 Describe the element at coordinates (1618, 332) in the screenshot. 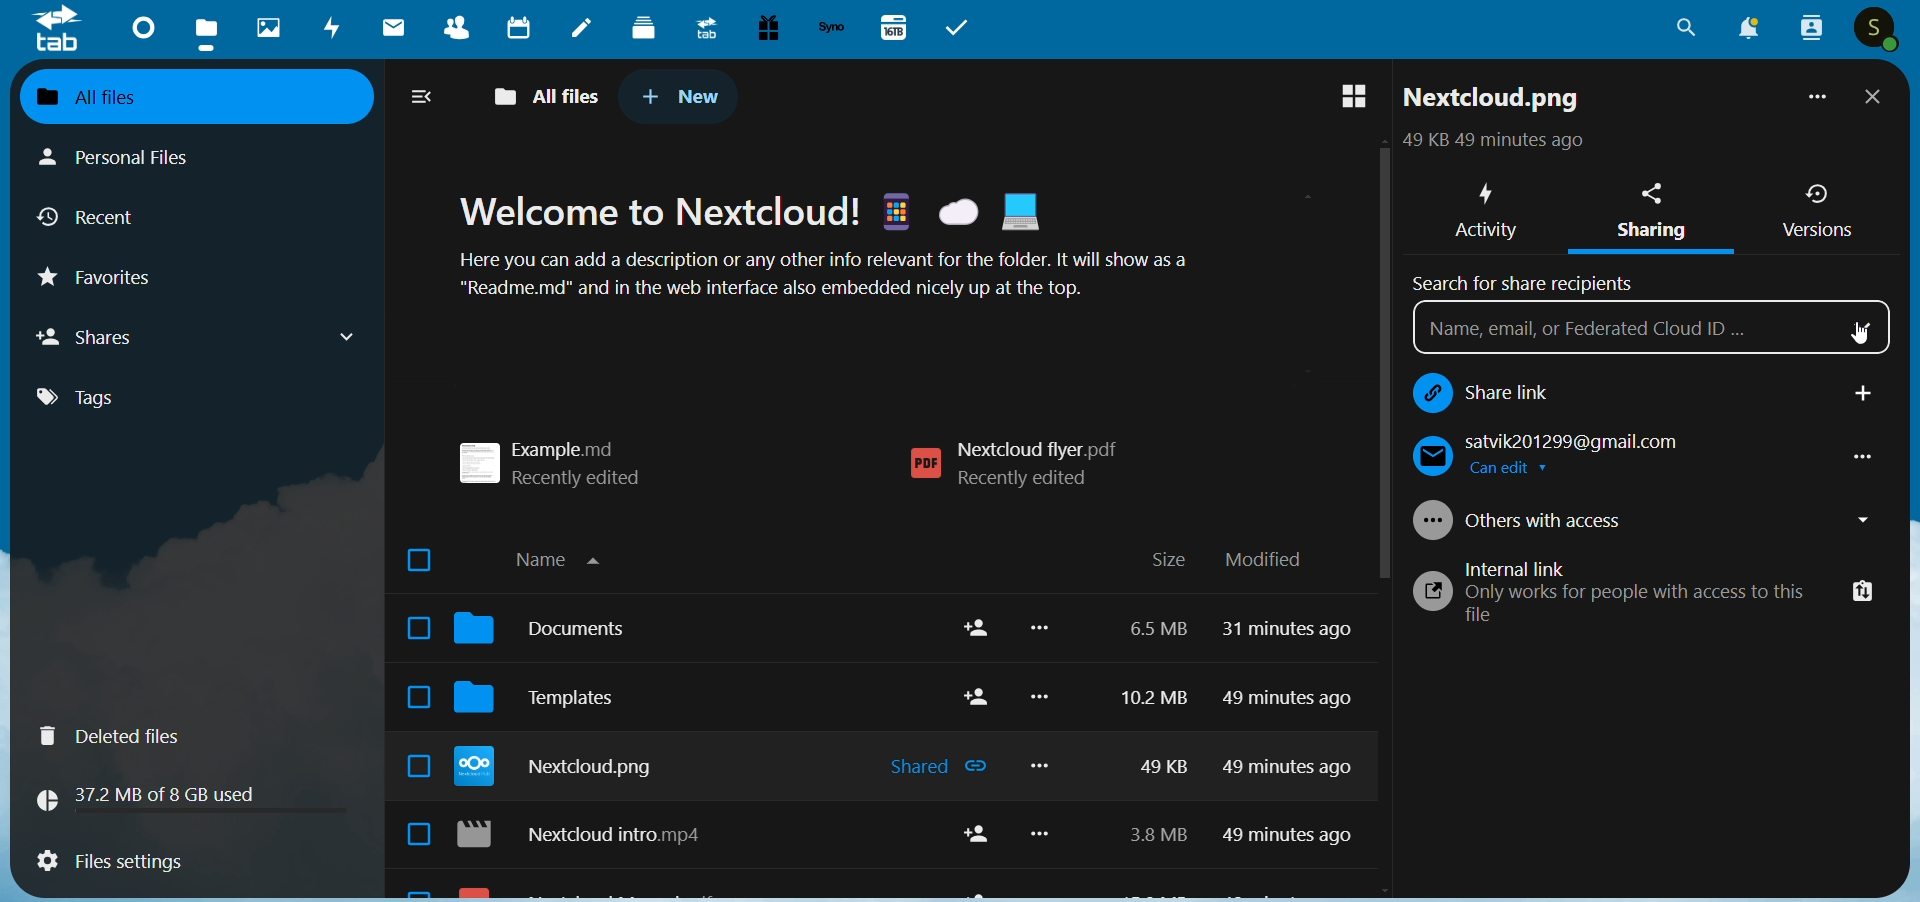

I see `search bar` at that location.